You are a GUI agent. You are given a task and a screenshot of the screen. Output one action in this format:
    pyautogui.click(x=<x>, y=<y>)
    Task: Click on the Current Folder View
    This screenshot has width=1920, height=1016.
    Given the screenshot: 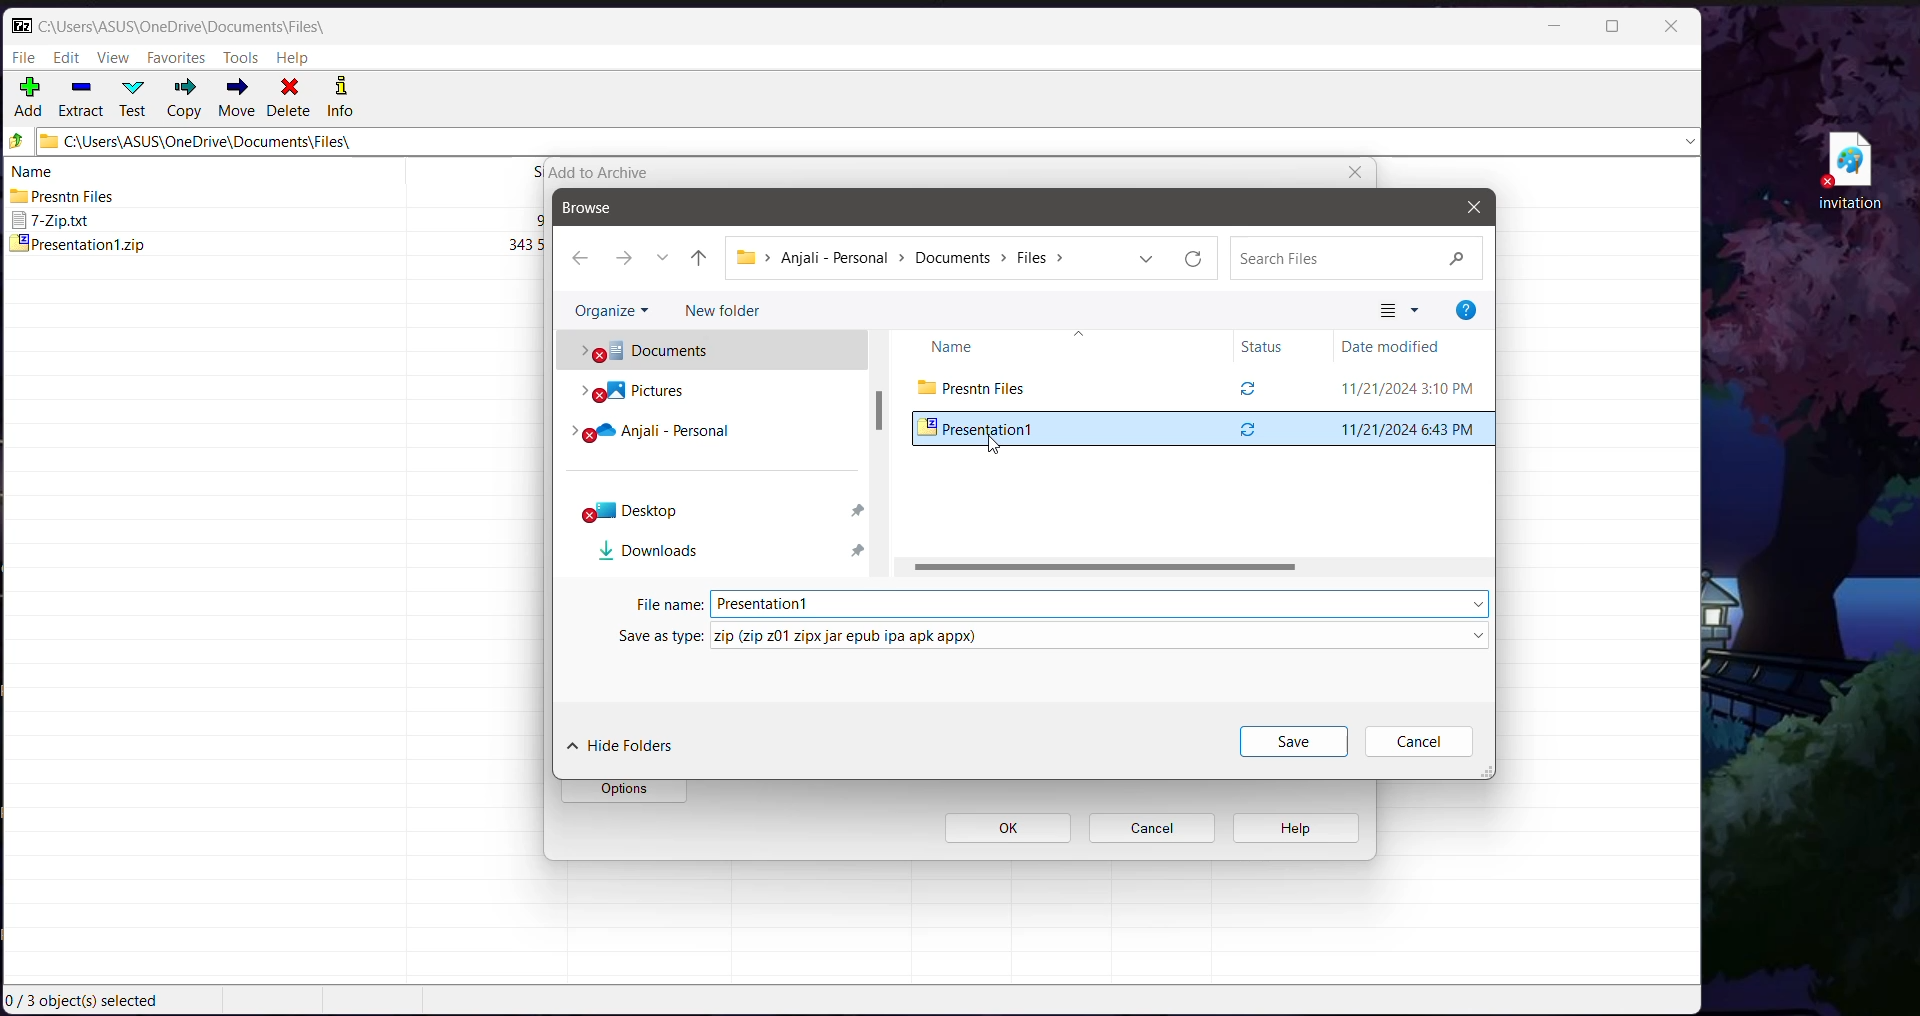 What is the action you would take?
    pyautogui.click(x=1191, y=387)
    